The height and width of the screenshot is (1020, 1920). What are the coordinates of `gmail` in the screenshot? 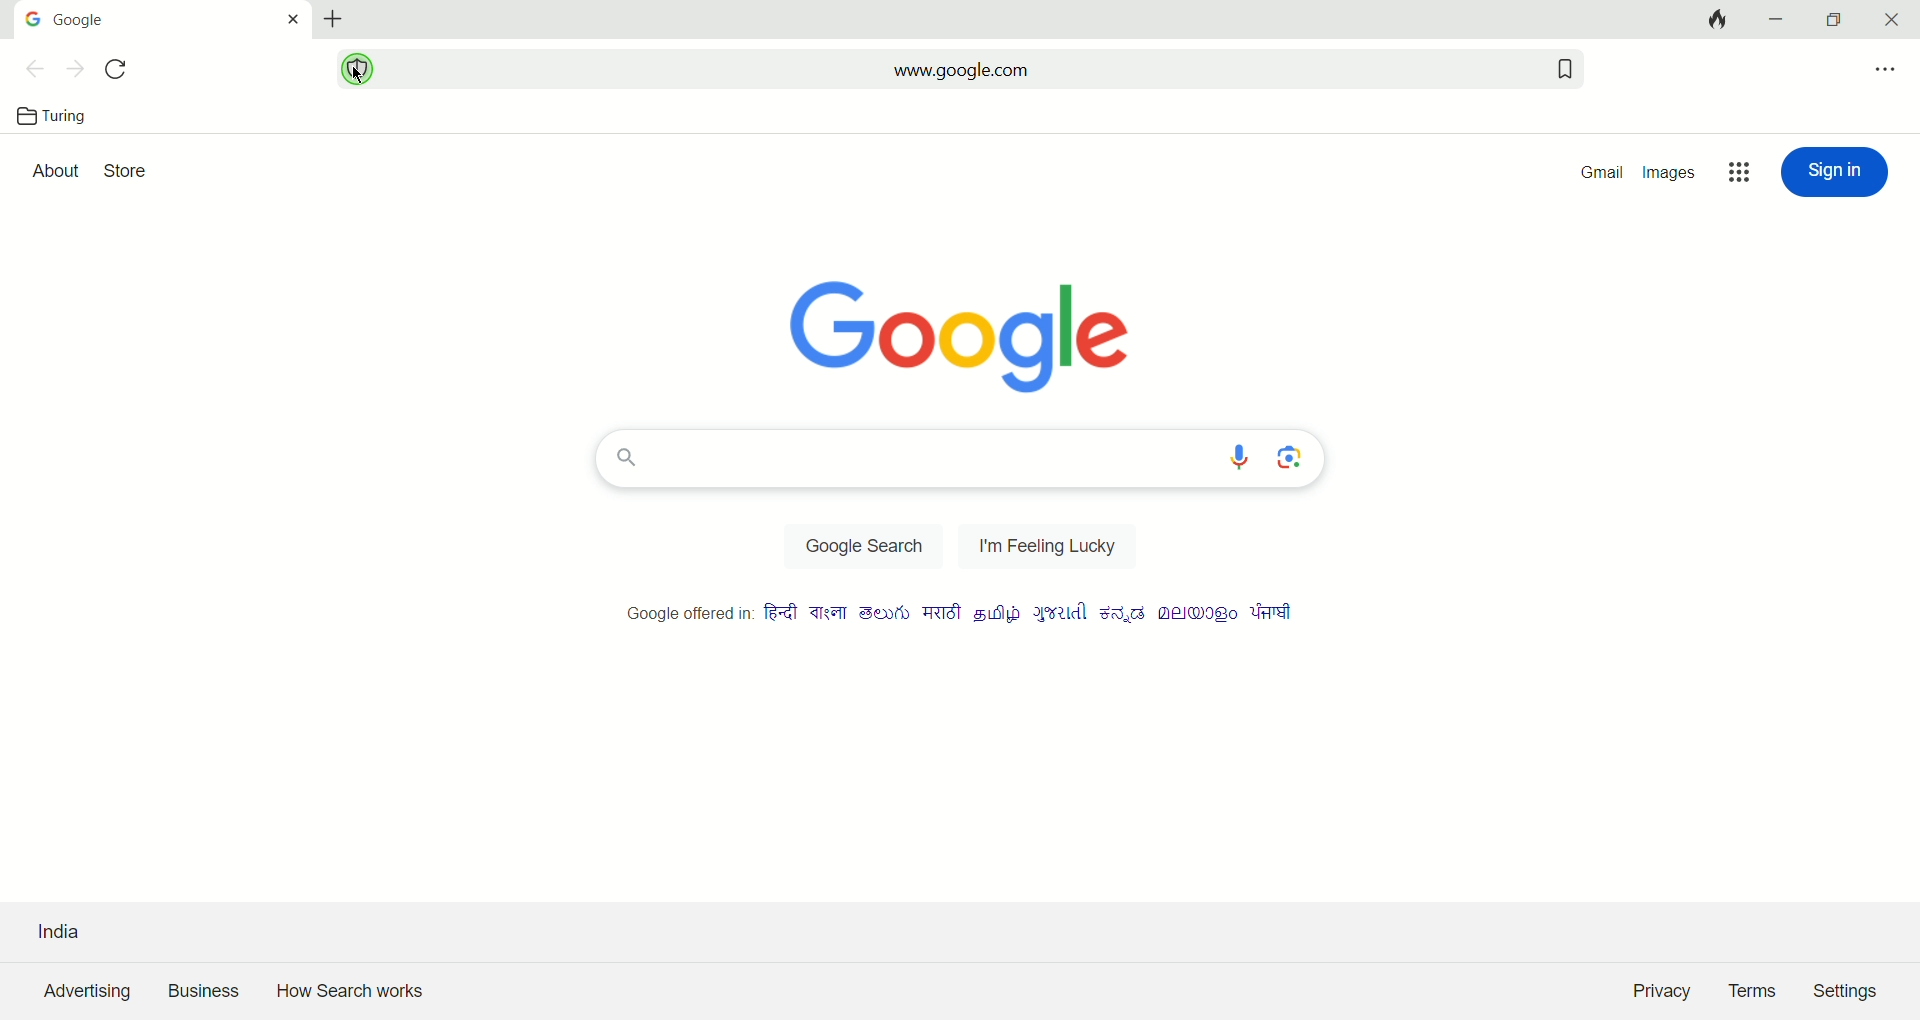 It's located at (1604, 172).